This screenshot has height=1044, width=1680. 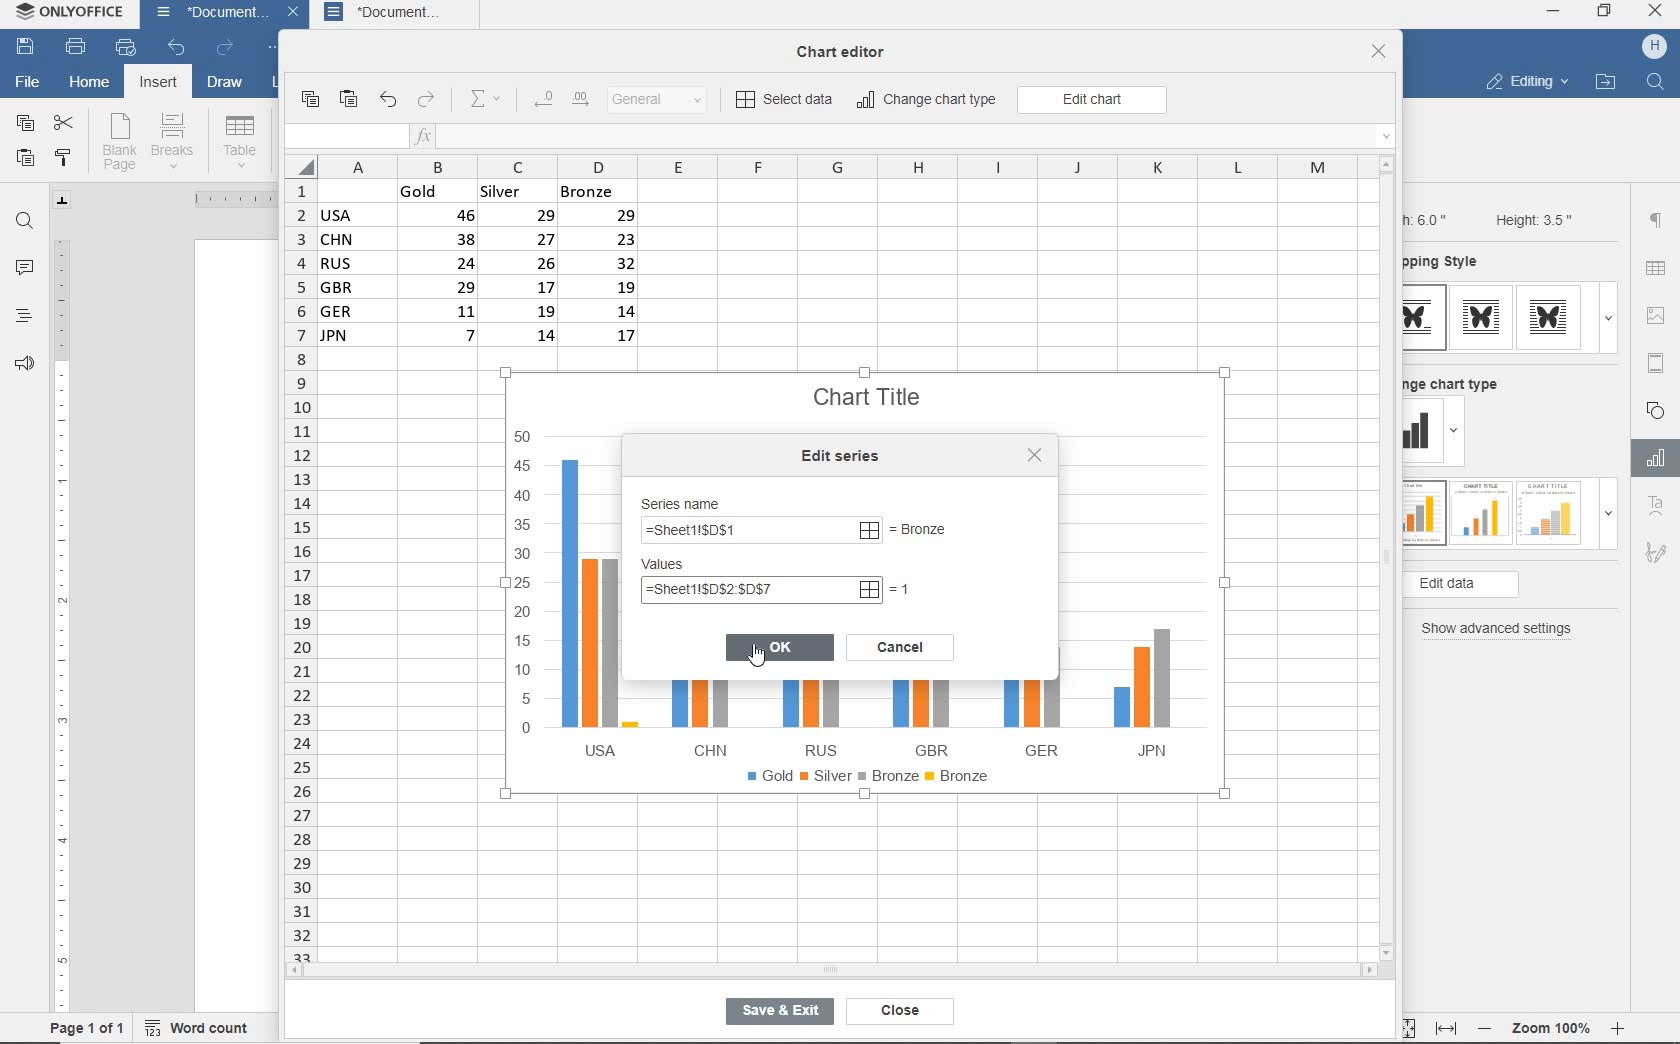 What do you see at coordinates (240, 141) in the screenshot?
I see `table` at bounding box center [240, 141].